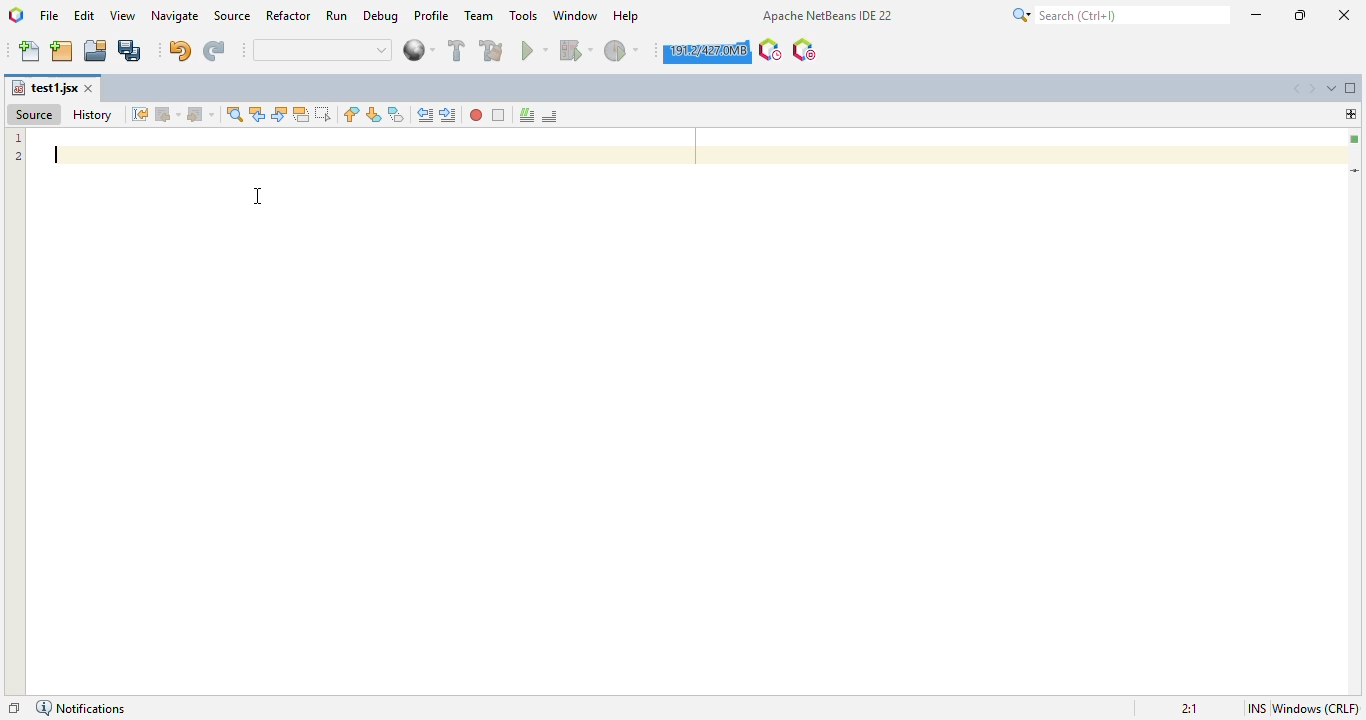 This screenshot has height=720, width=1366. I want to click on search, so click(1120, 15).